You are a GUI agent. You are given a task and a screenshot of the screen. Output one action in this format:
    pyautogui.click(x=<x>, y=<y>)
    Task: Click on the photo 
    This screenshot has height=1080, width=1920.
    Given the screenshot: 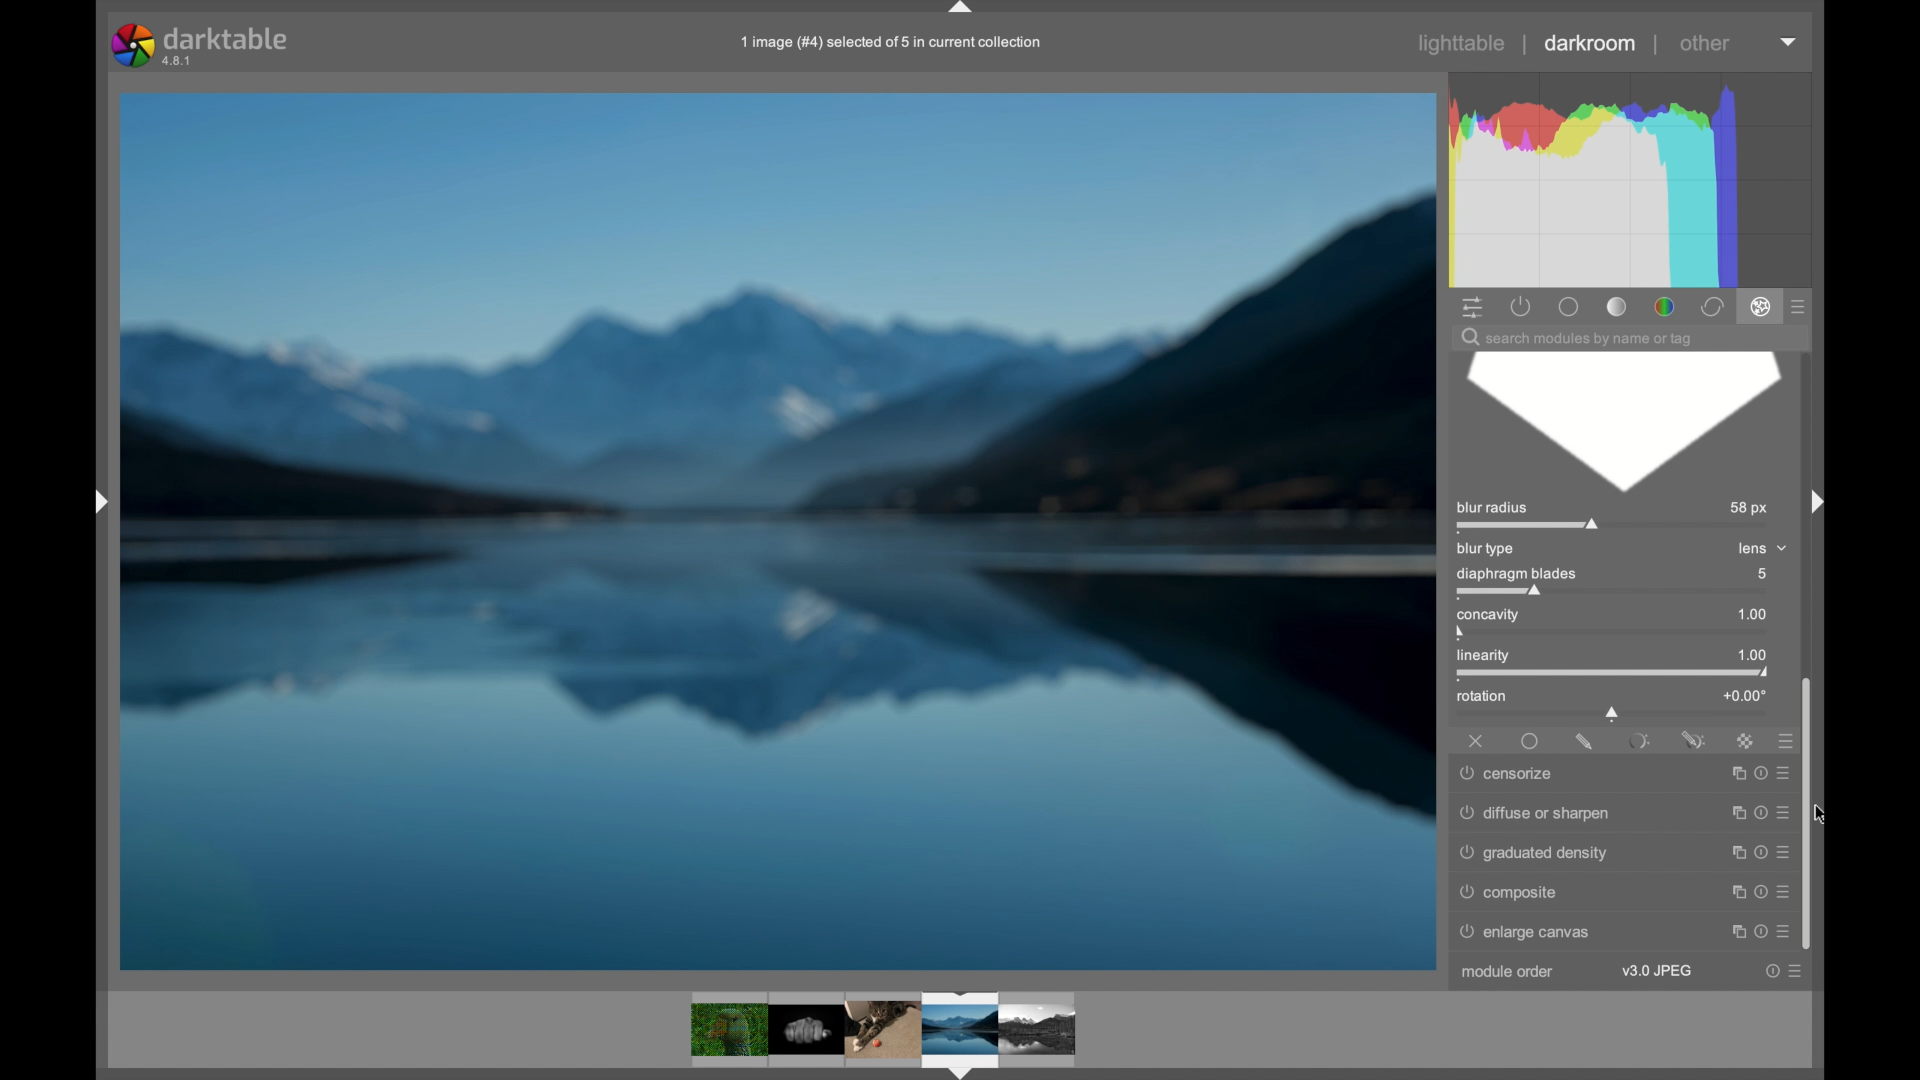 What is the action you would take?
    pyautogui.click(x=778, y=529)
    